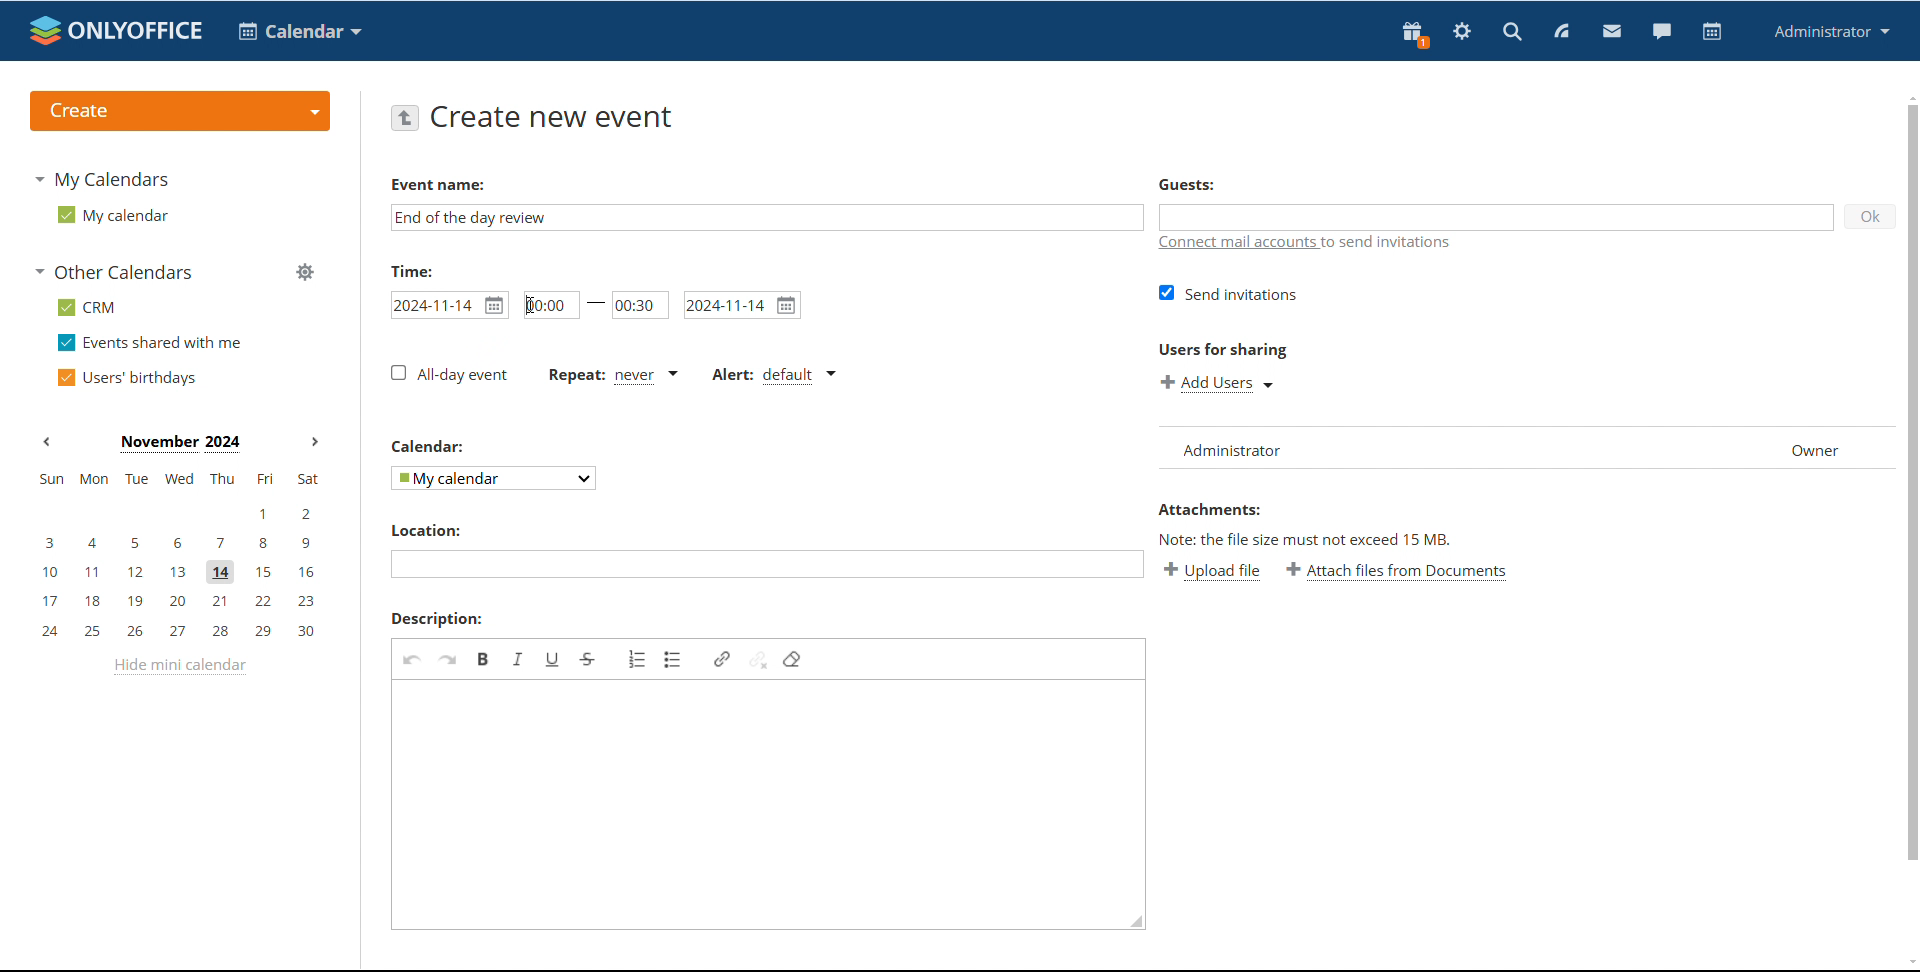  What do you see at coordinates (1612, 33) in the screenshot?
I see `mail` at bounding box center [1612, 33].